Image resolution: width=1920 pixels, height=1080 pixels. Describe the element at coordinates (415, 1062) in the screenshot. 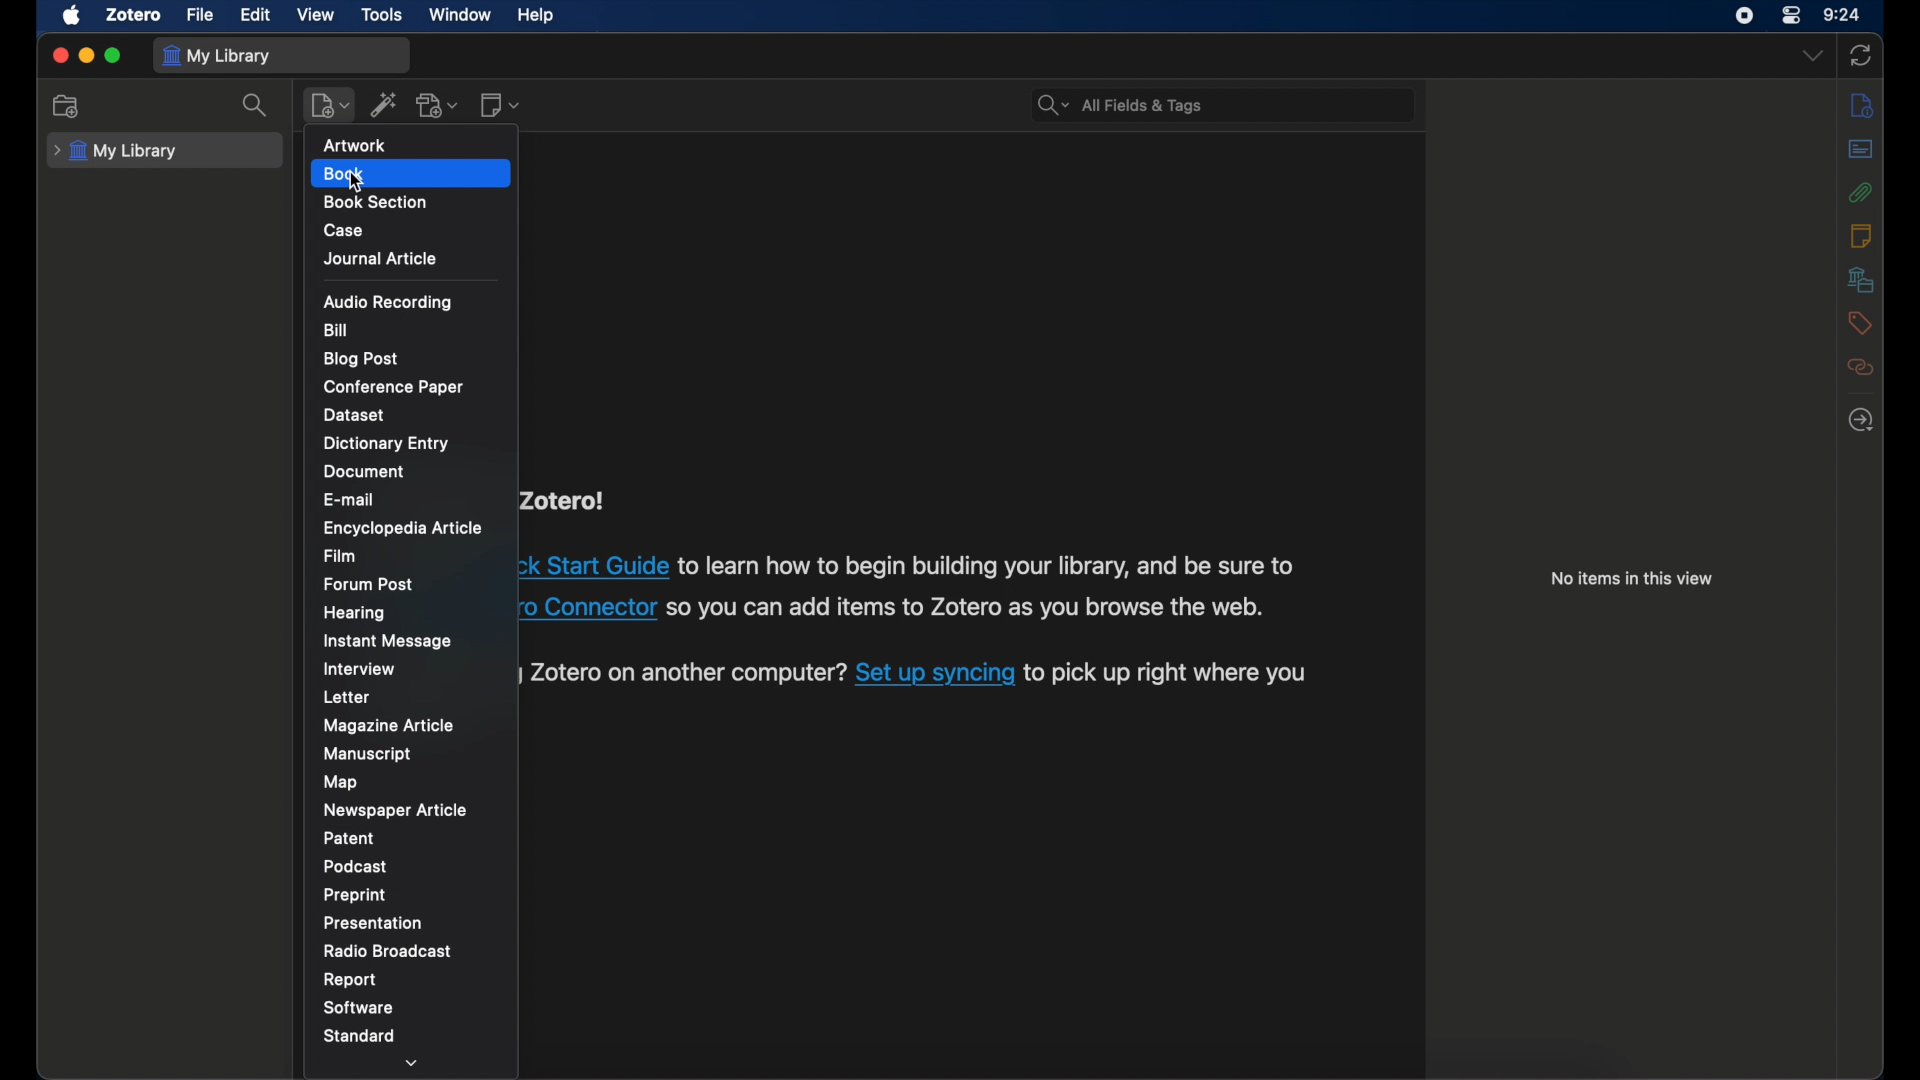

I see `dropdown` at that location.